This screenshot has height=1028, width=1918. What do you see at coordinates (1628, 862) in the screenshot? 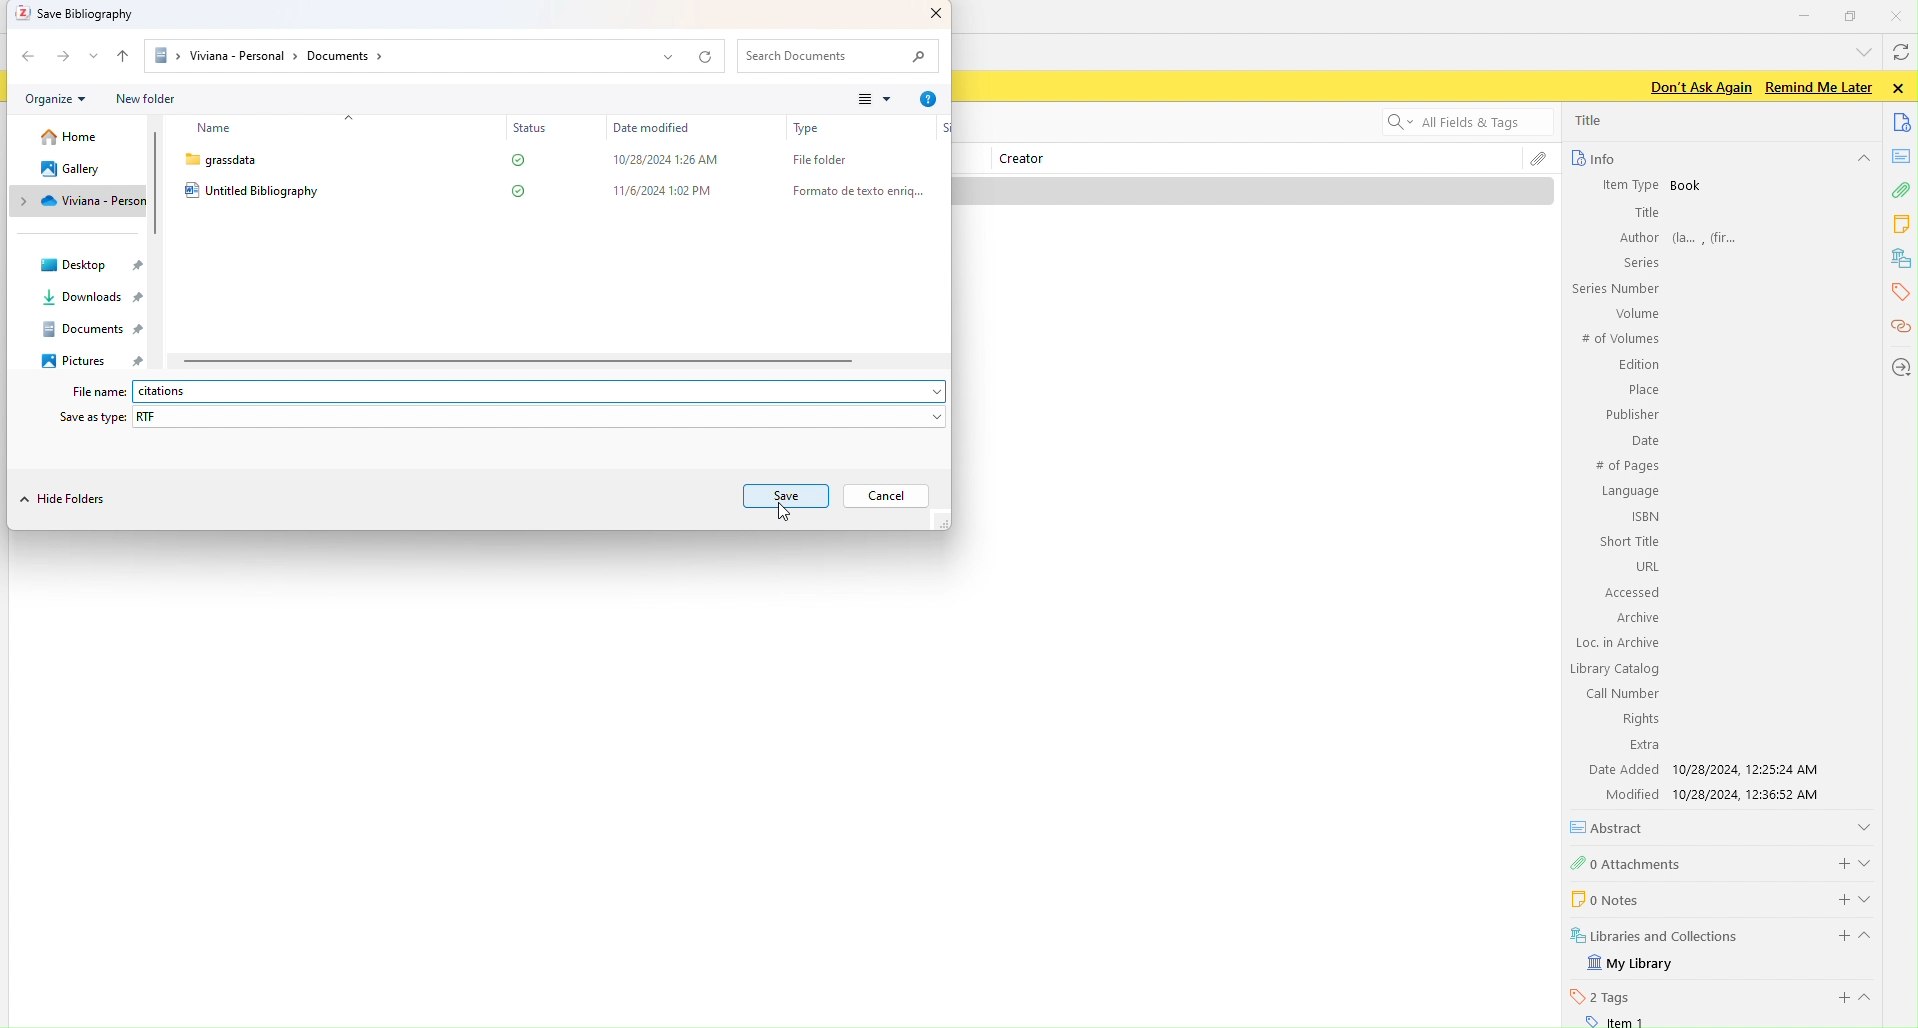
I see `0 Attachments` at bounding box center [1628, 862].